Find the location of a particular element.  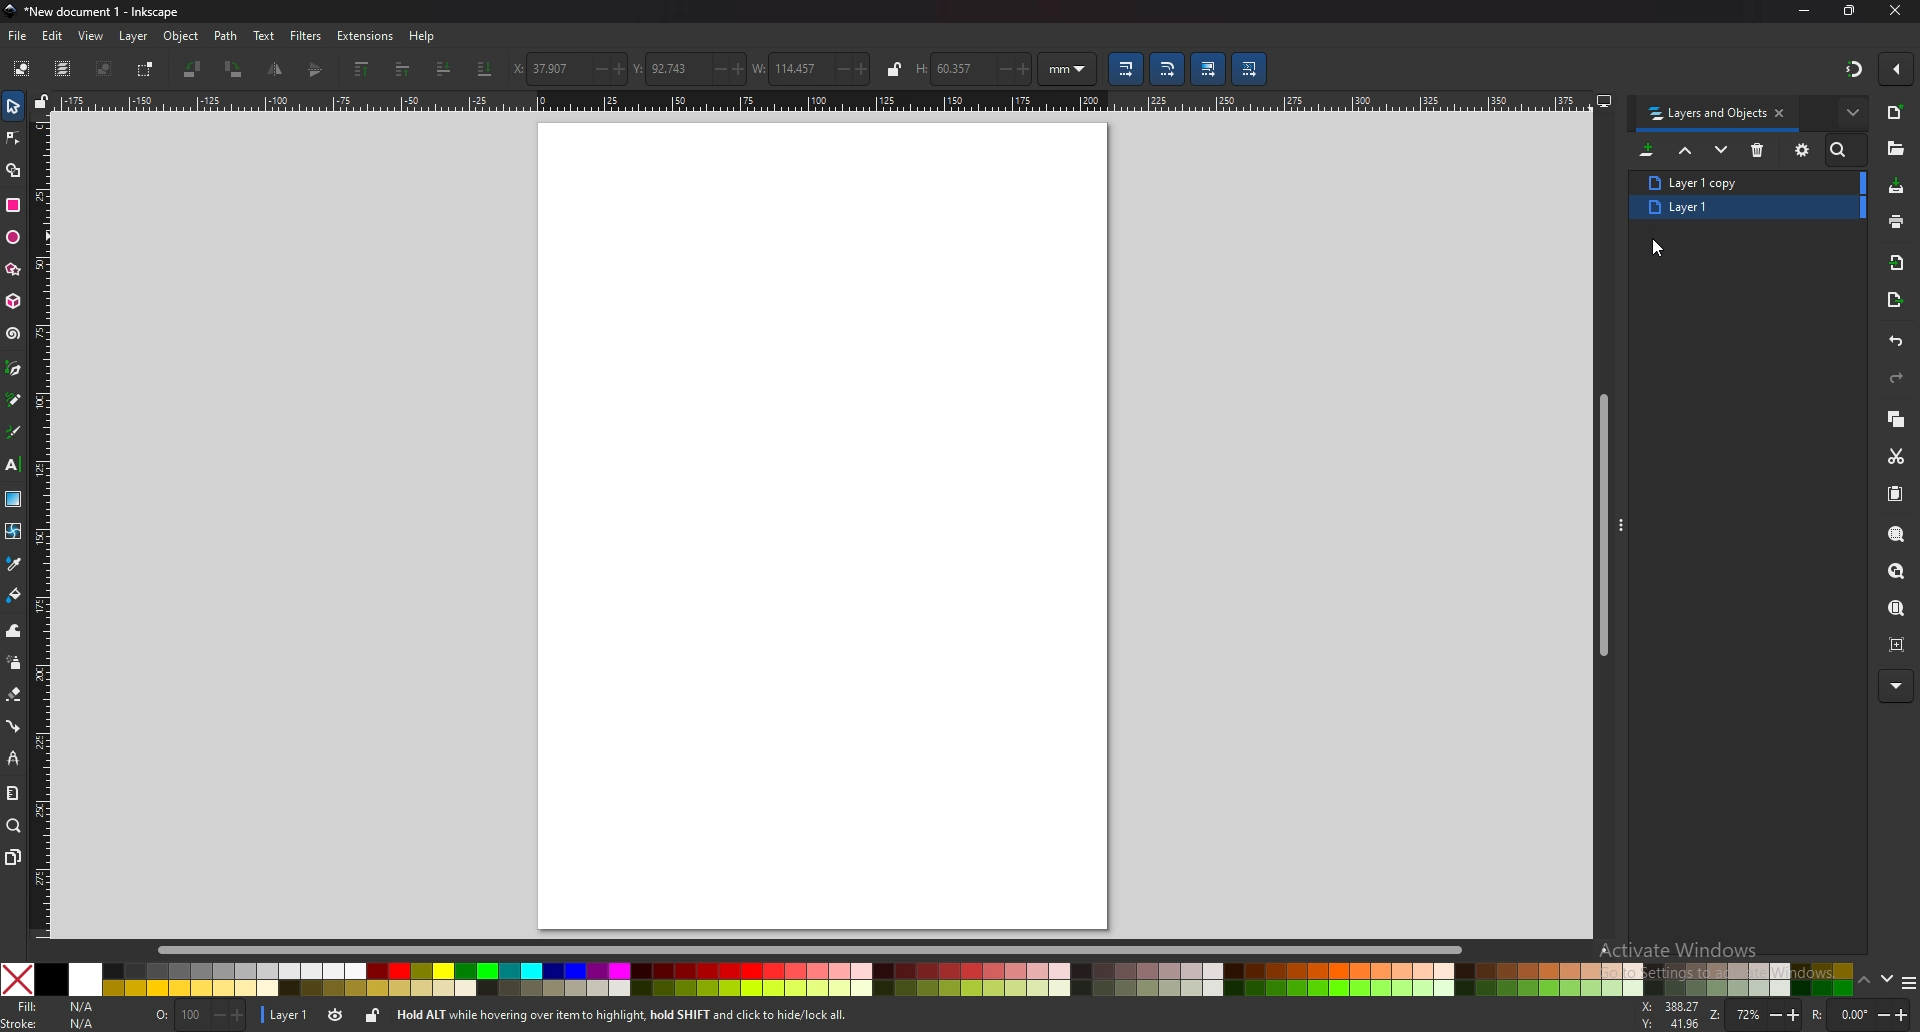

horizontal scale is located at coordinates (824, 101).